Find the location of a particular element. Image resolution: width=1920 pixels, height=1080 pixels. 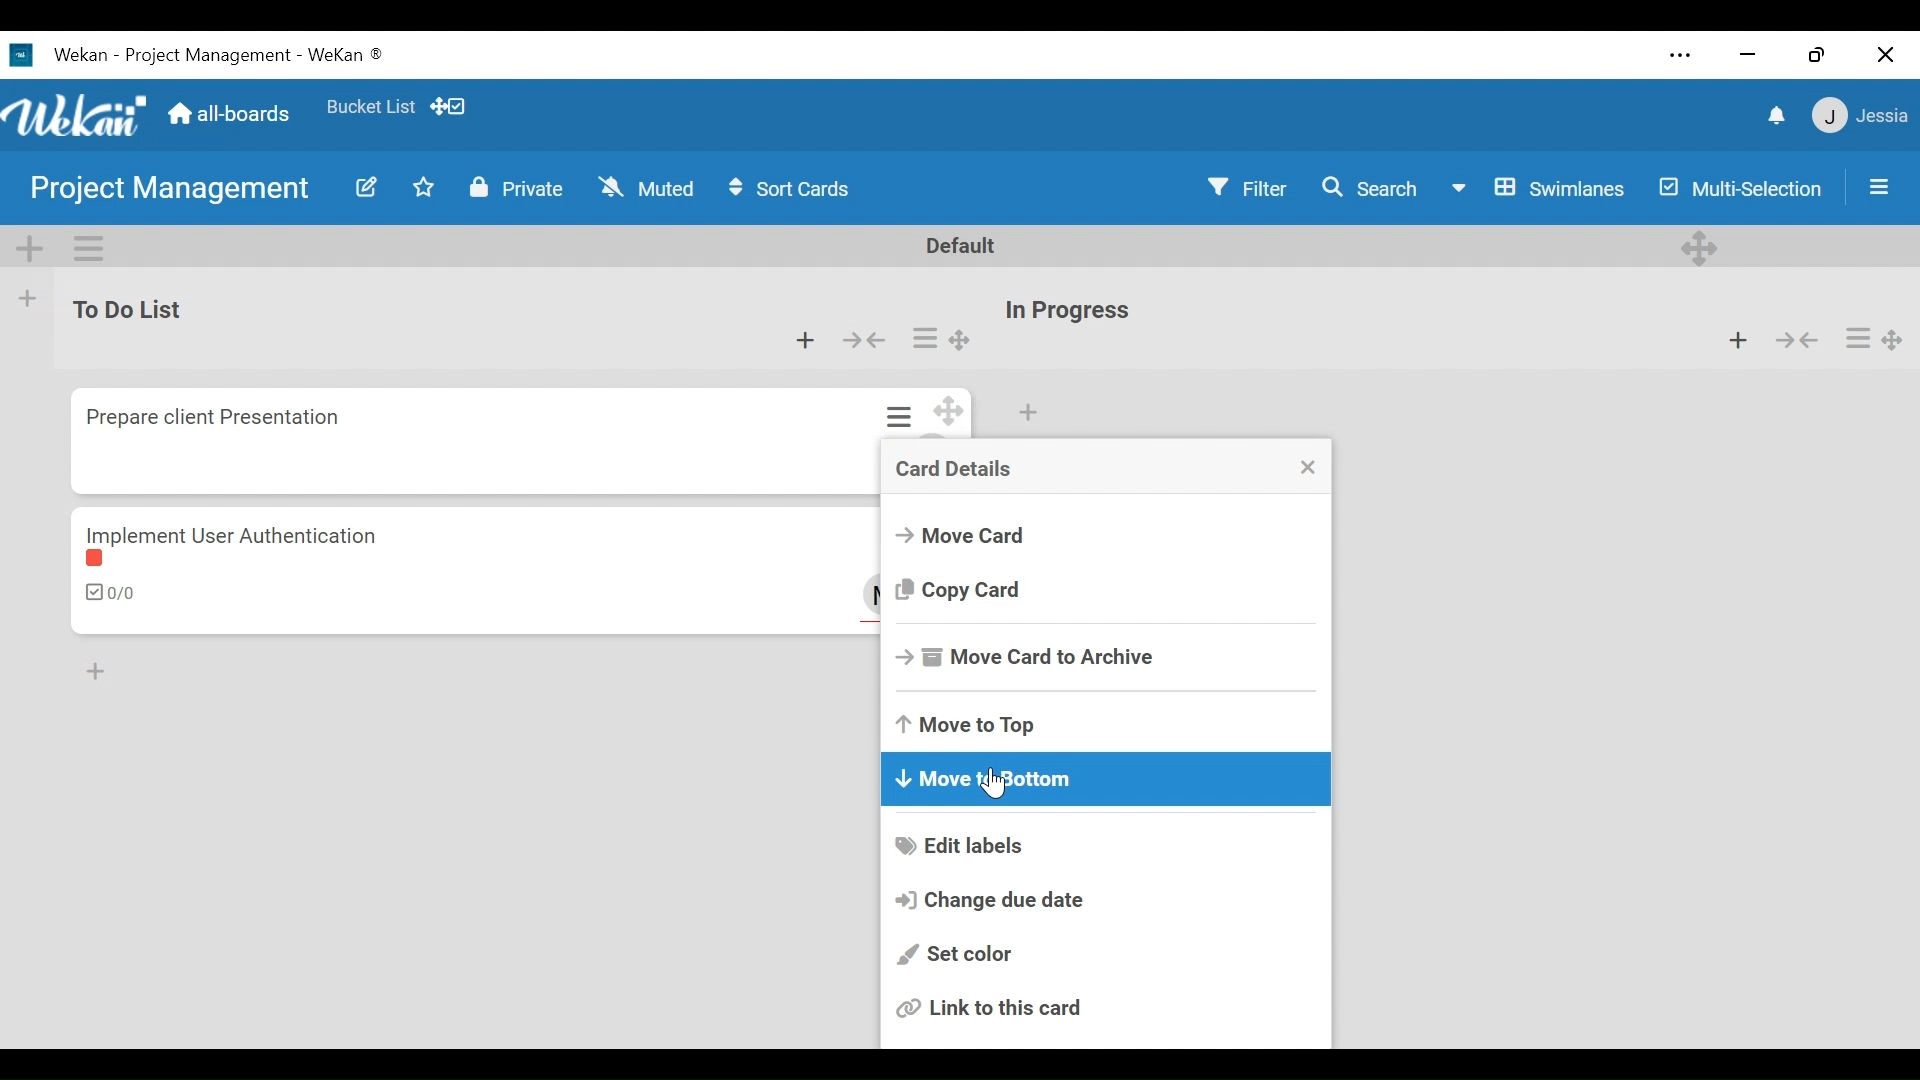

Multi-Selection is located at coordinates (1736, 189).